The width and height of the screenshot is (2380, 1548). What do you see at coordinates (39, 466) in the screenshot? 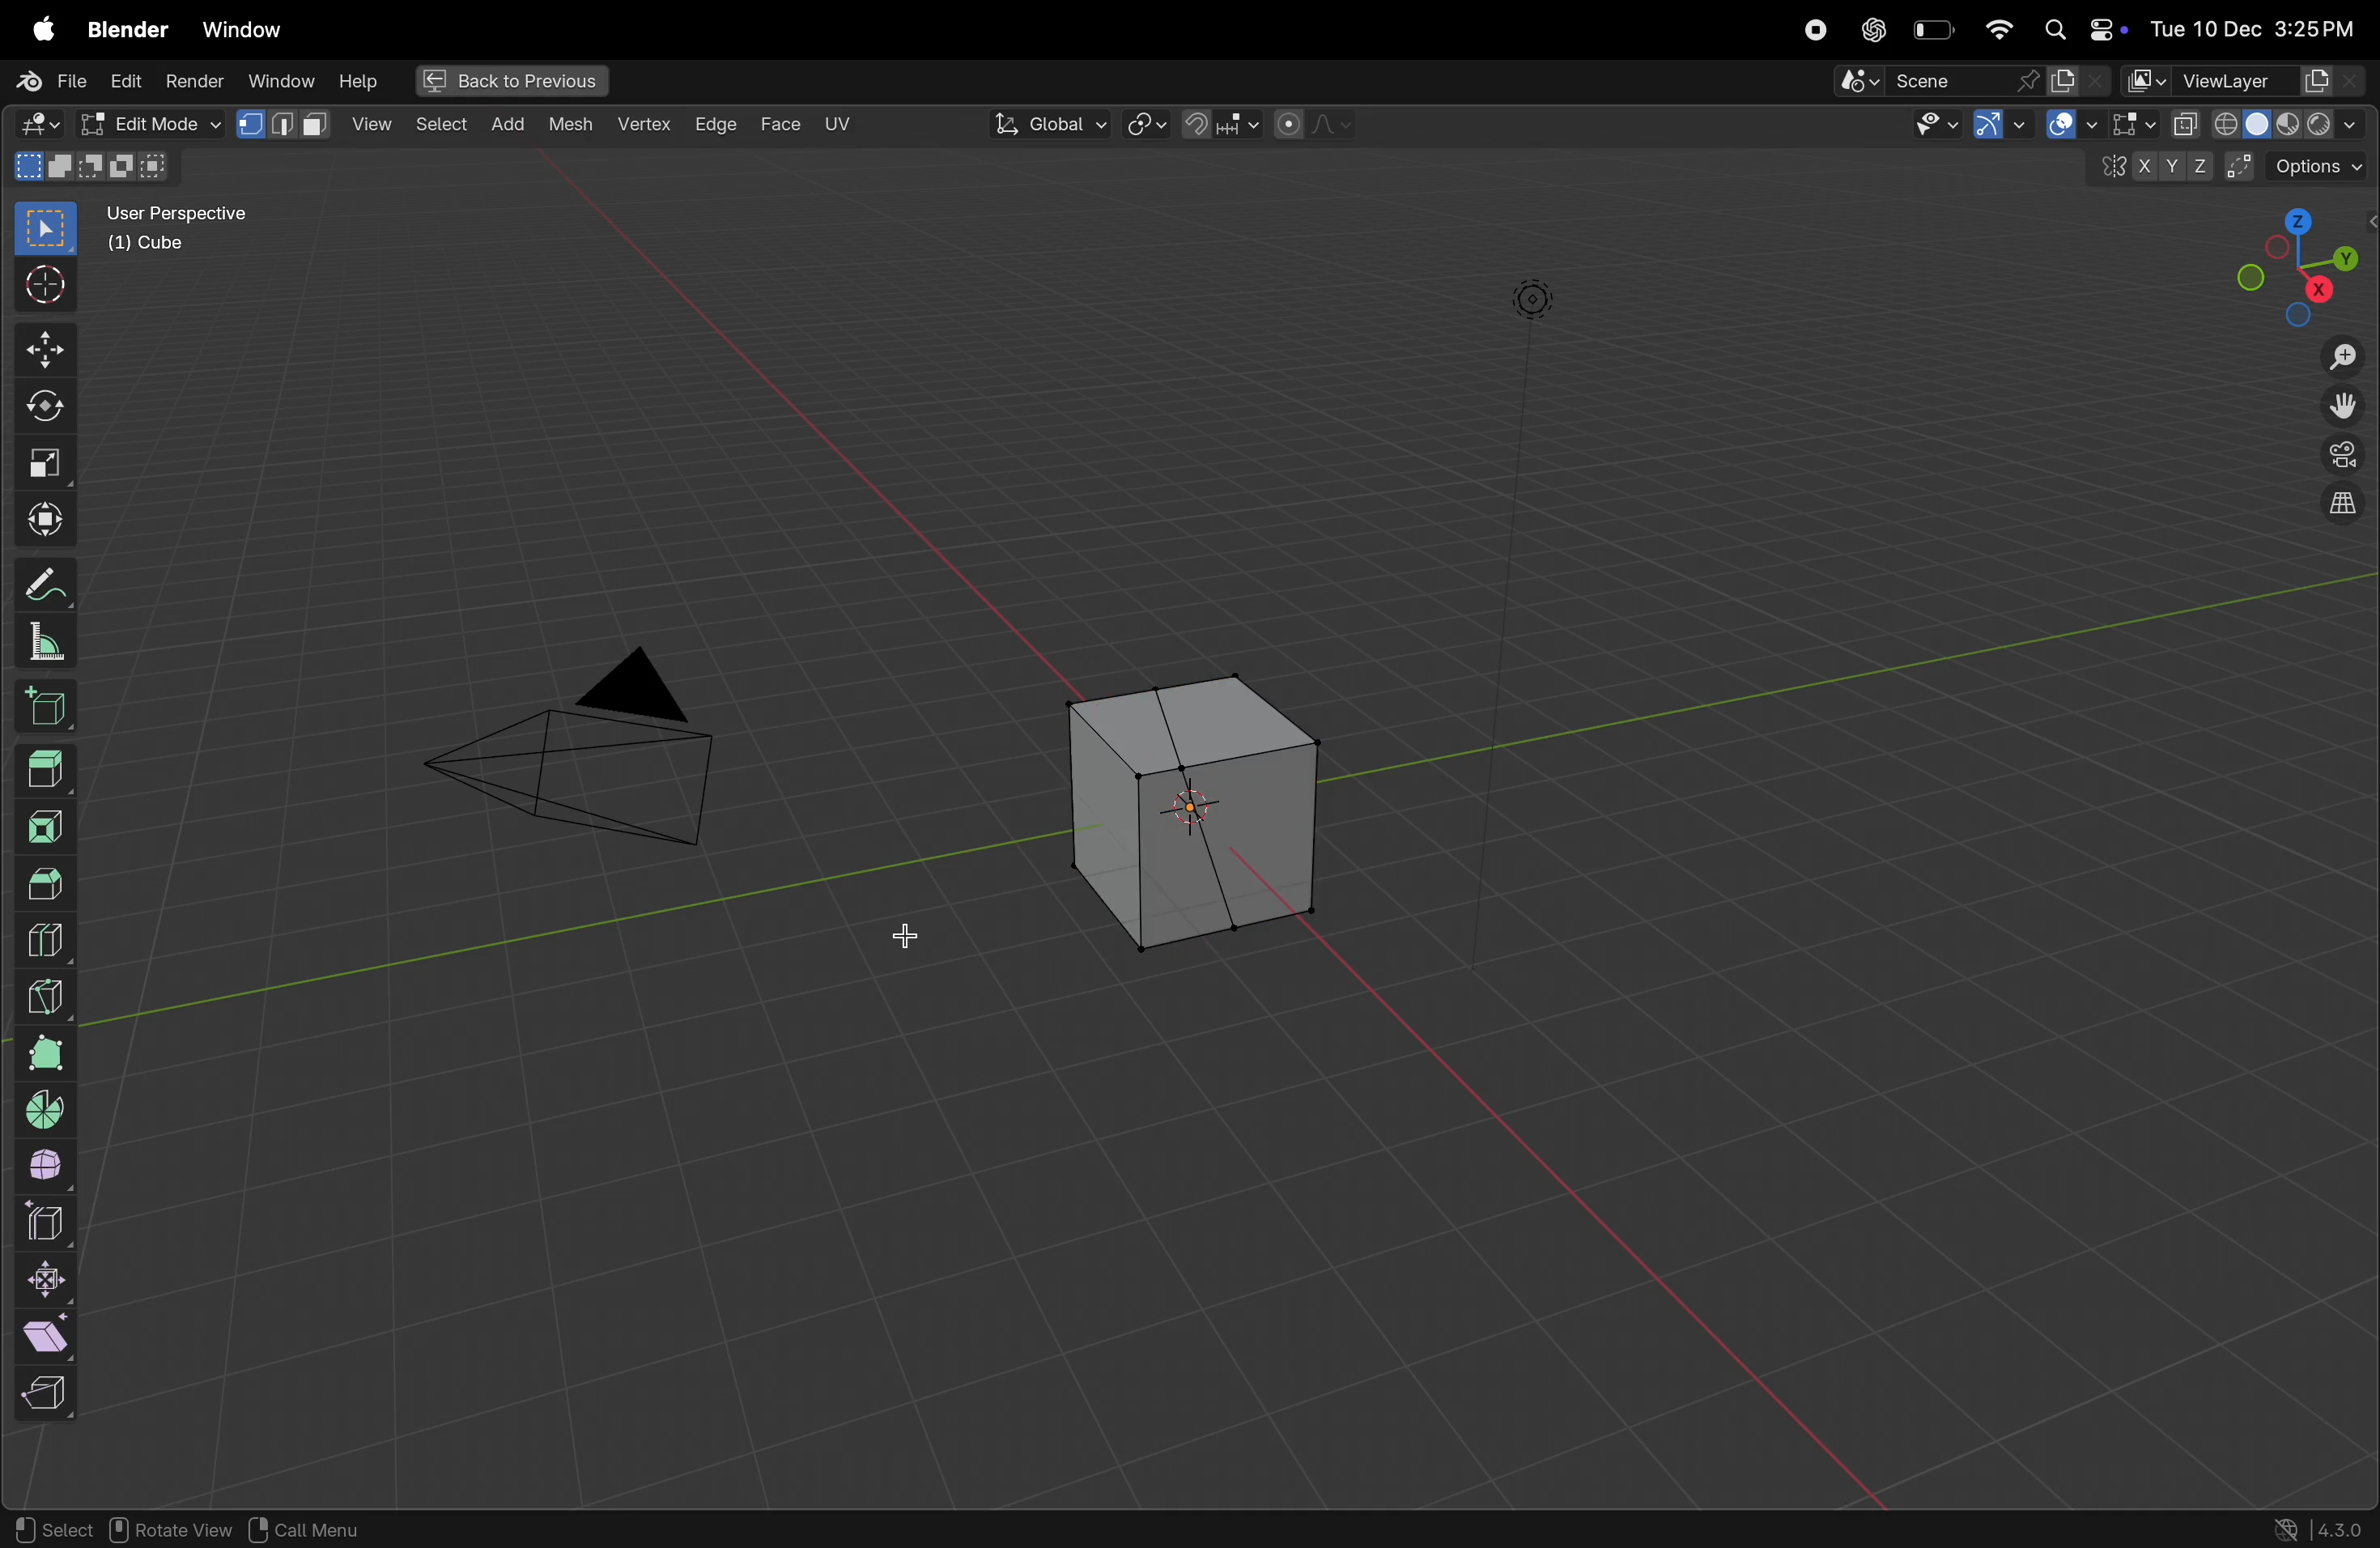
I see `scale` at bounding box center [39, 466].